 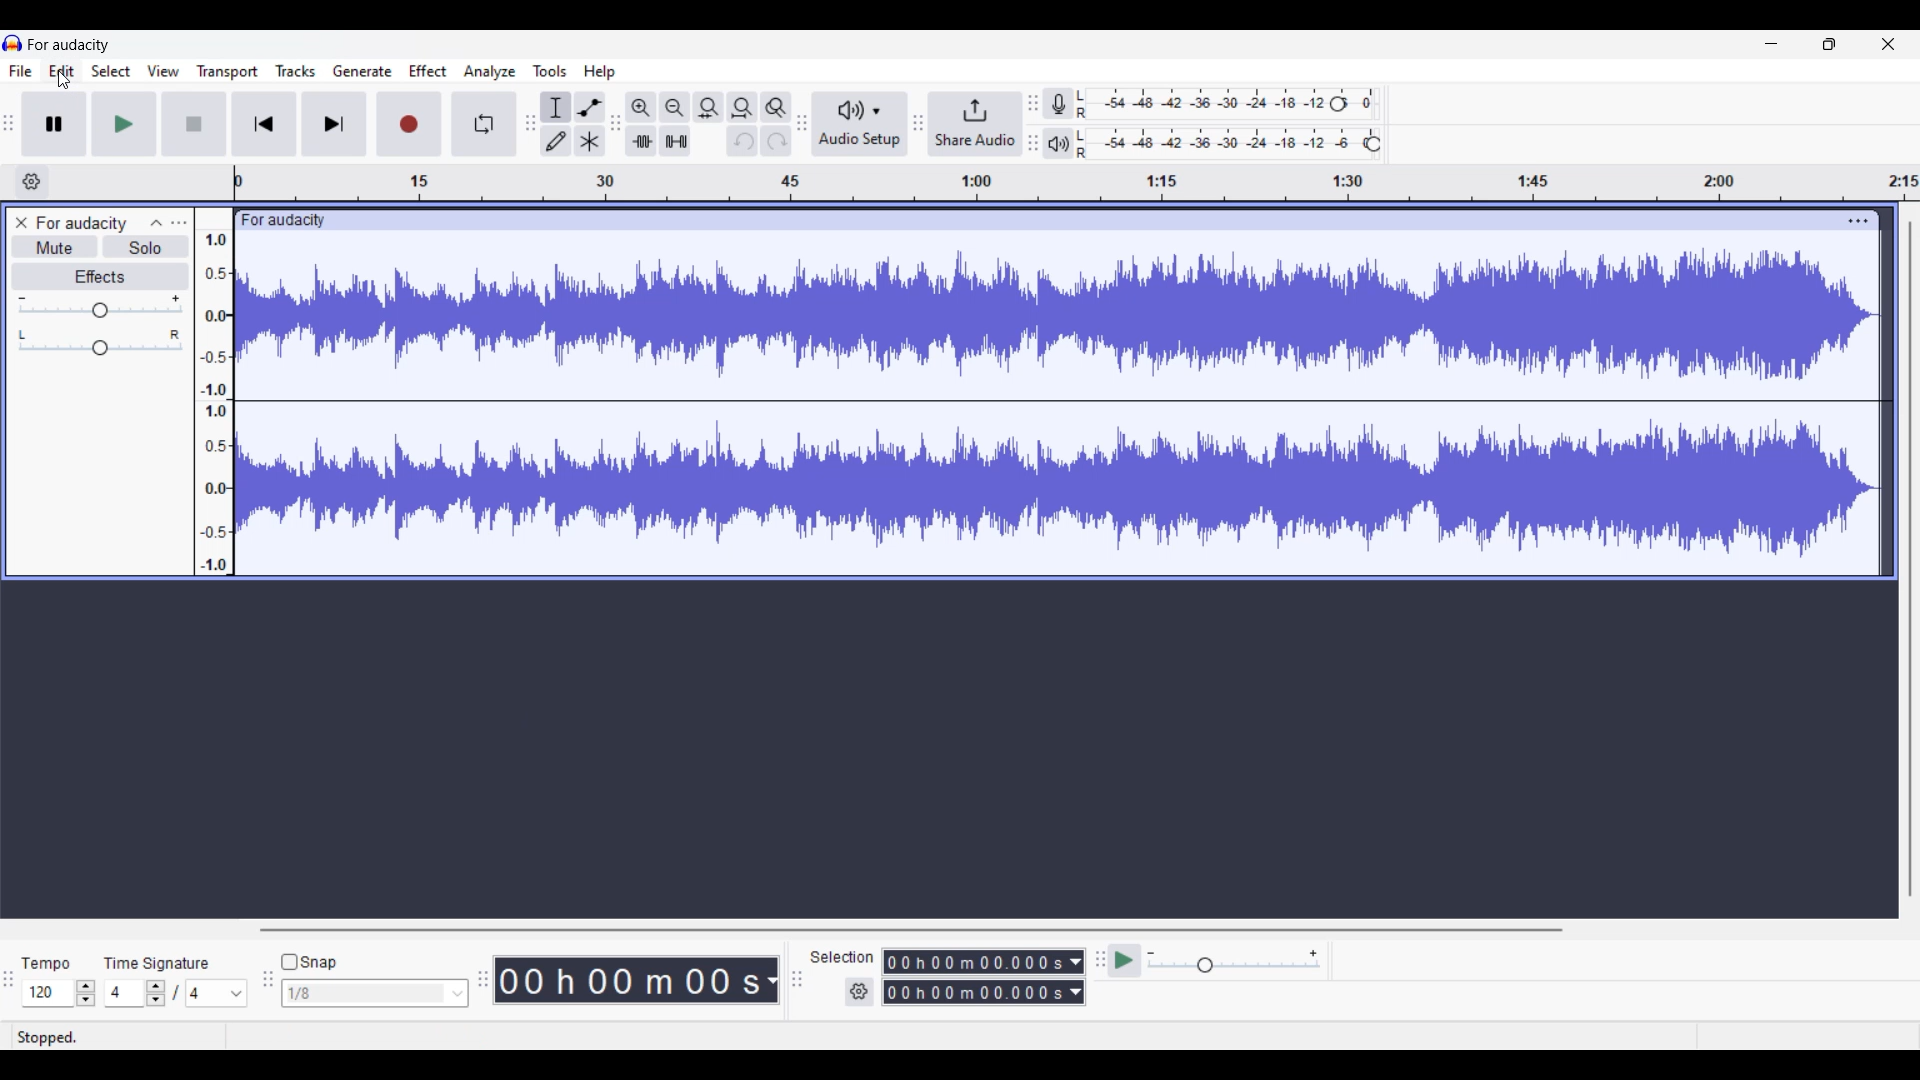 What do you see at coordinates (675, 108) in the screenshot?
I see `Zoom out` at bounding box center [675, 108].